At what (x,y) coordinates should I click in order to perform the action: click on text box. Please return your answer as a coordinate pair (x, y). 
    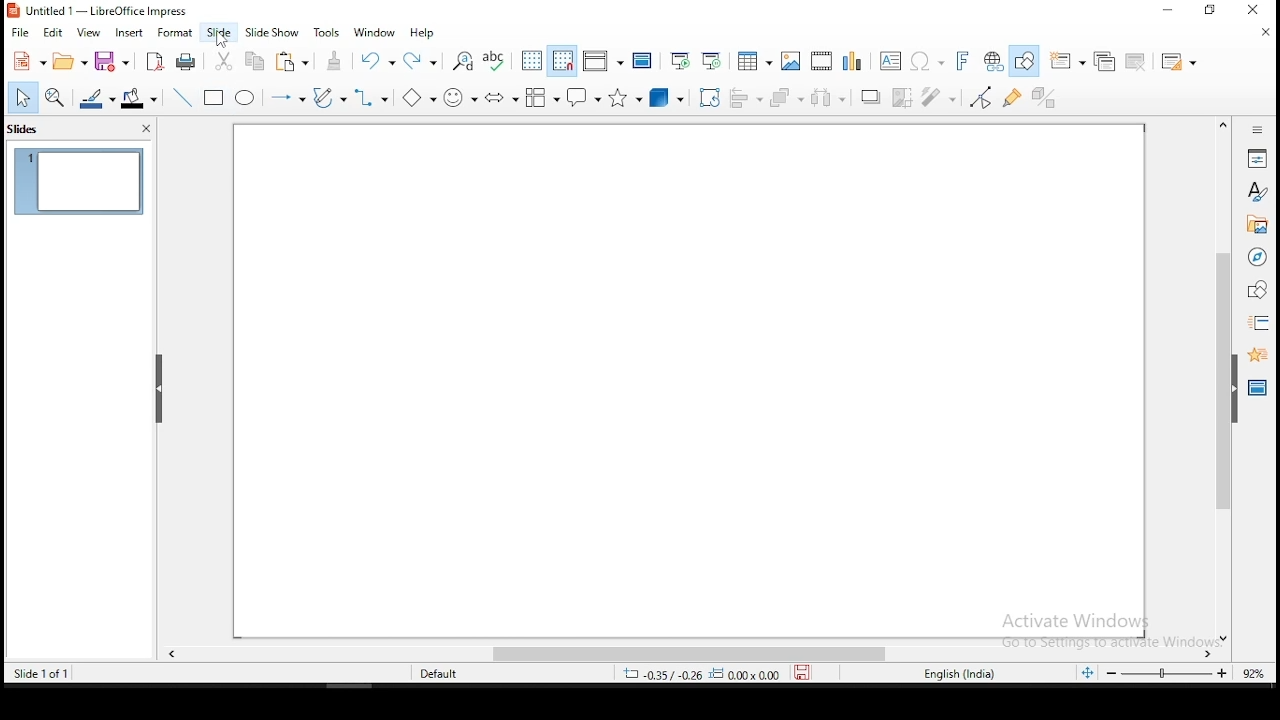
    Looking at the image, I should click on (891, 62).